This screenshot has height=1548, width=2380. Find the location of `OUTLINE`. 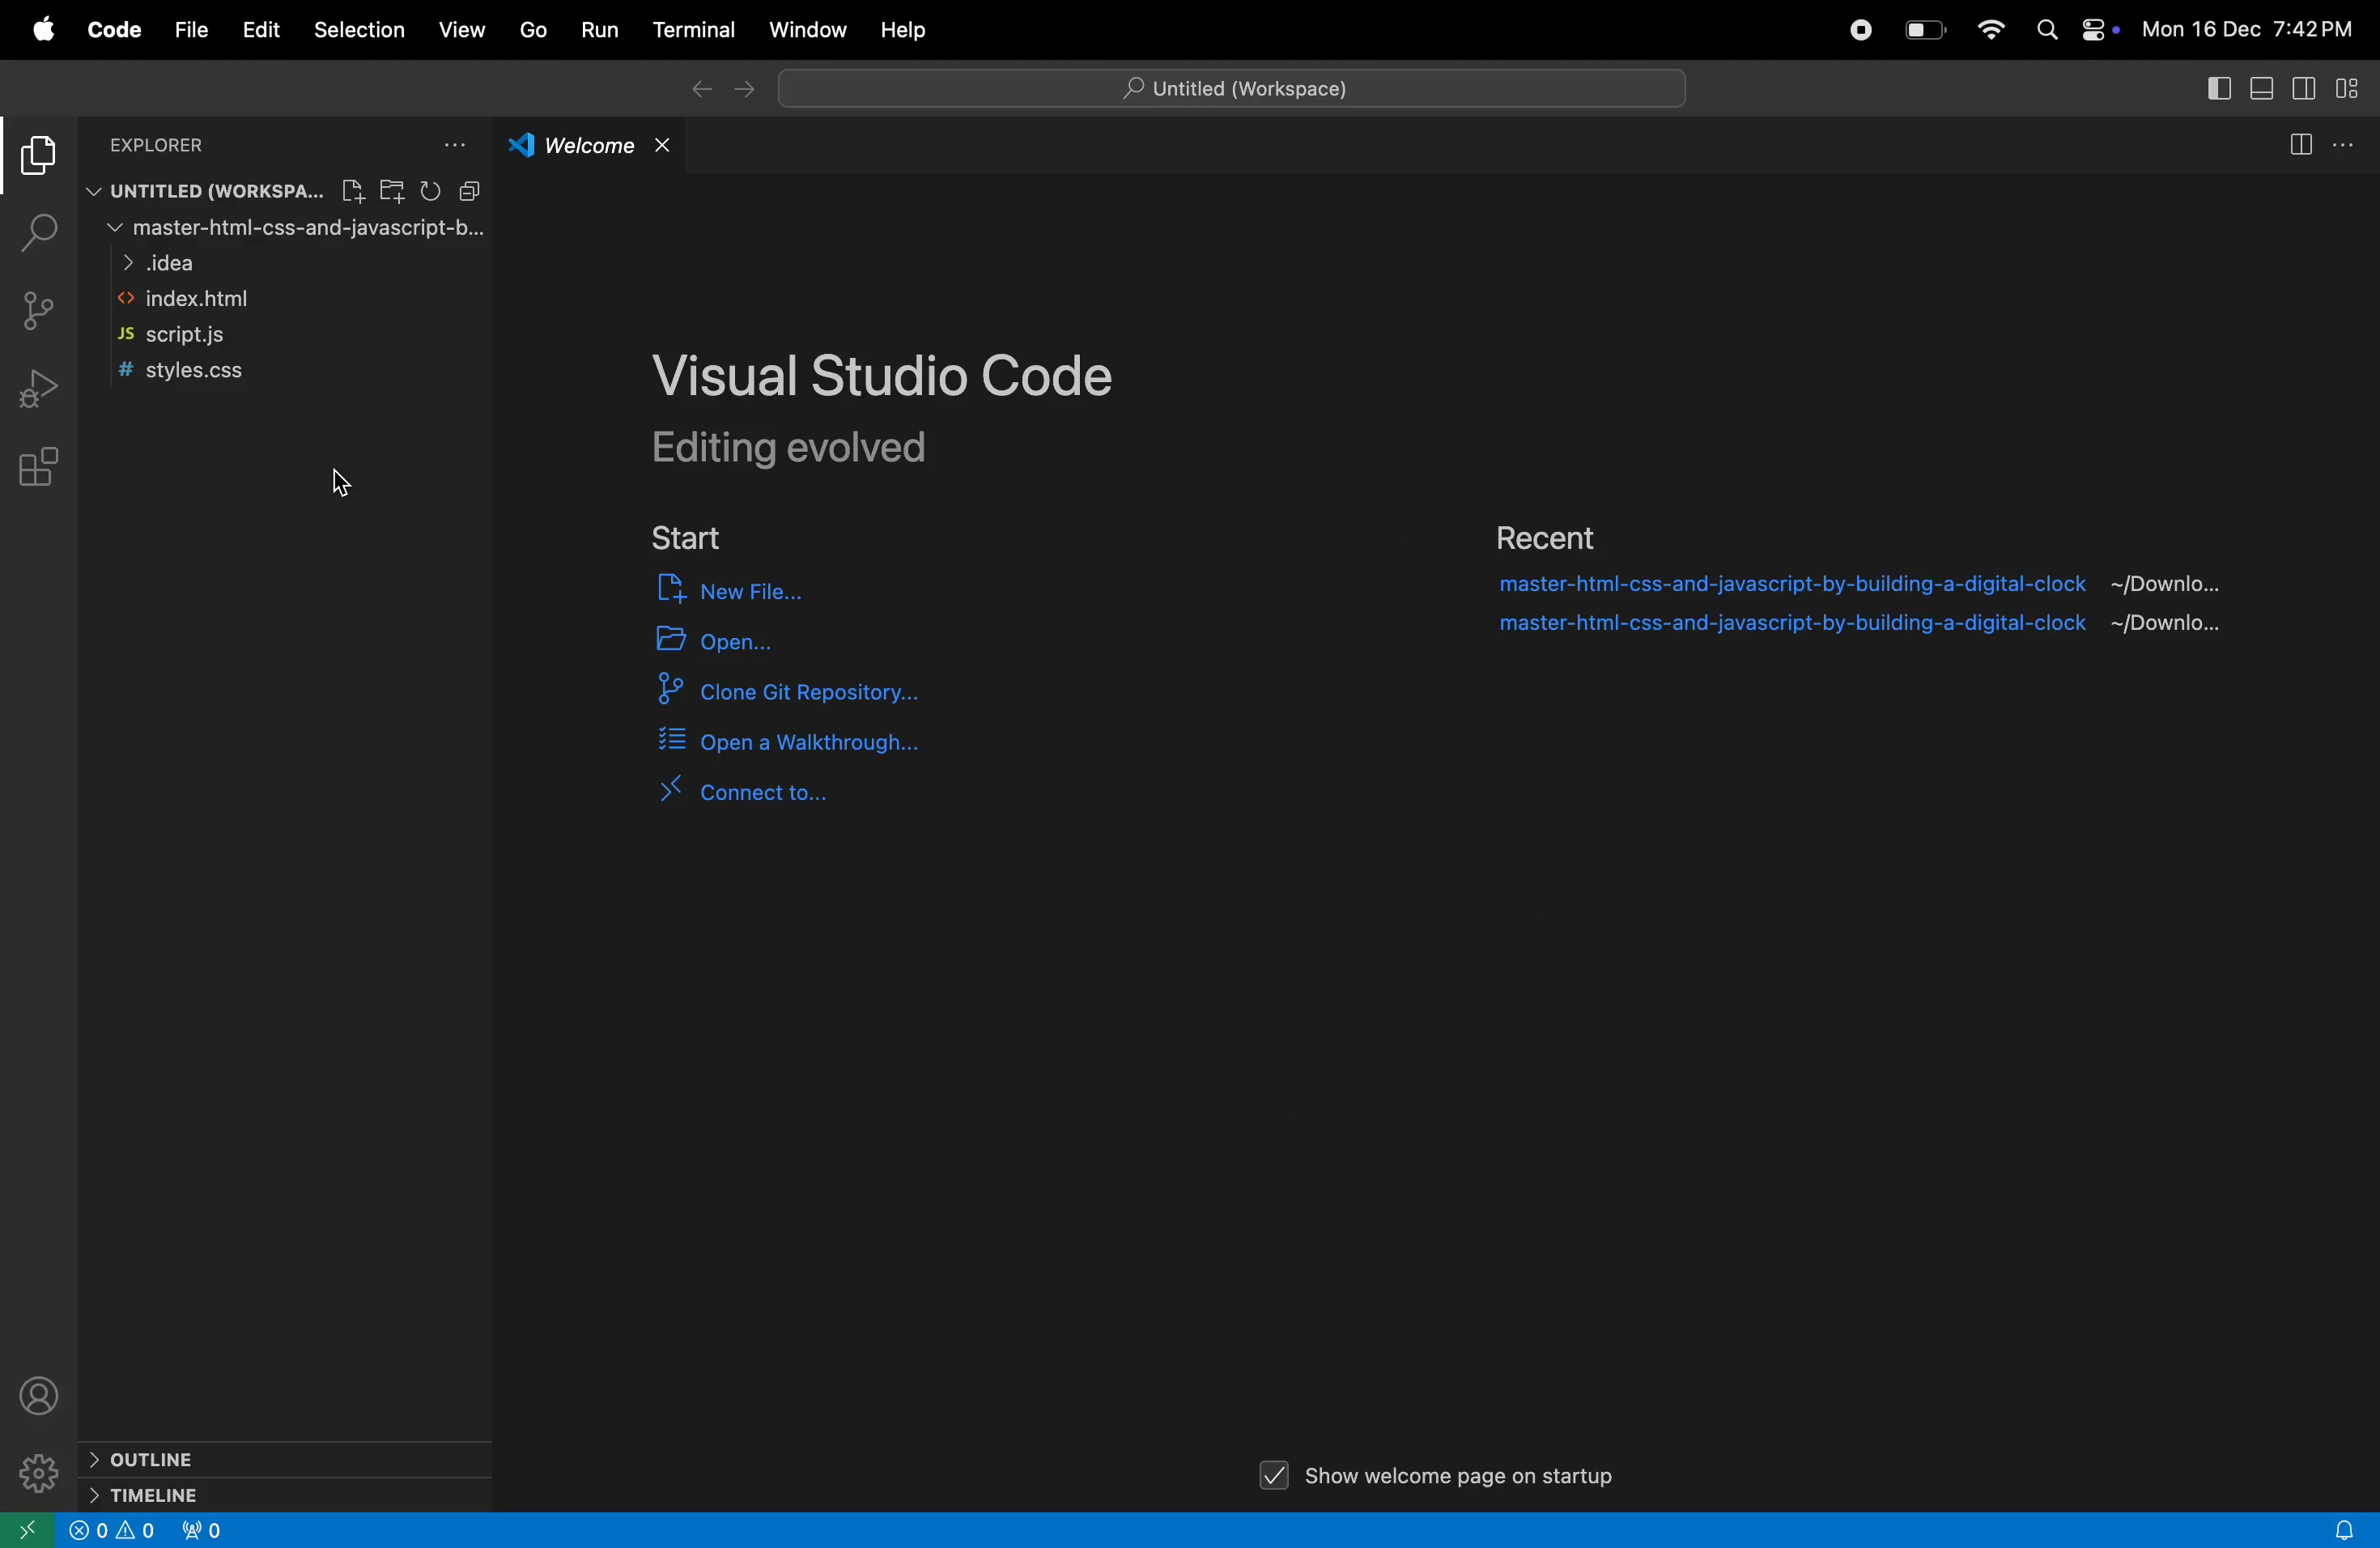

OUTLINE is located at coordinates (154, 1458).